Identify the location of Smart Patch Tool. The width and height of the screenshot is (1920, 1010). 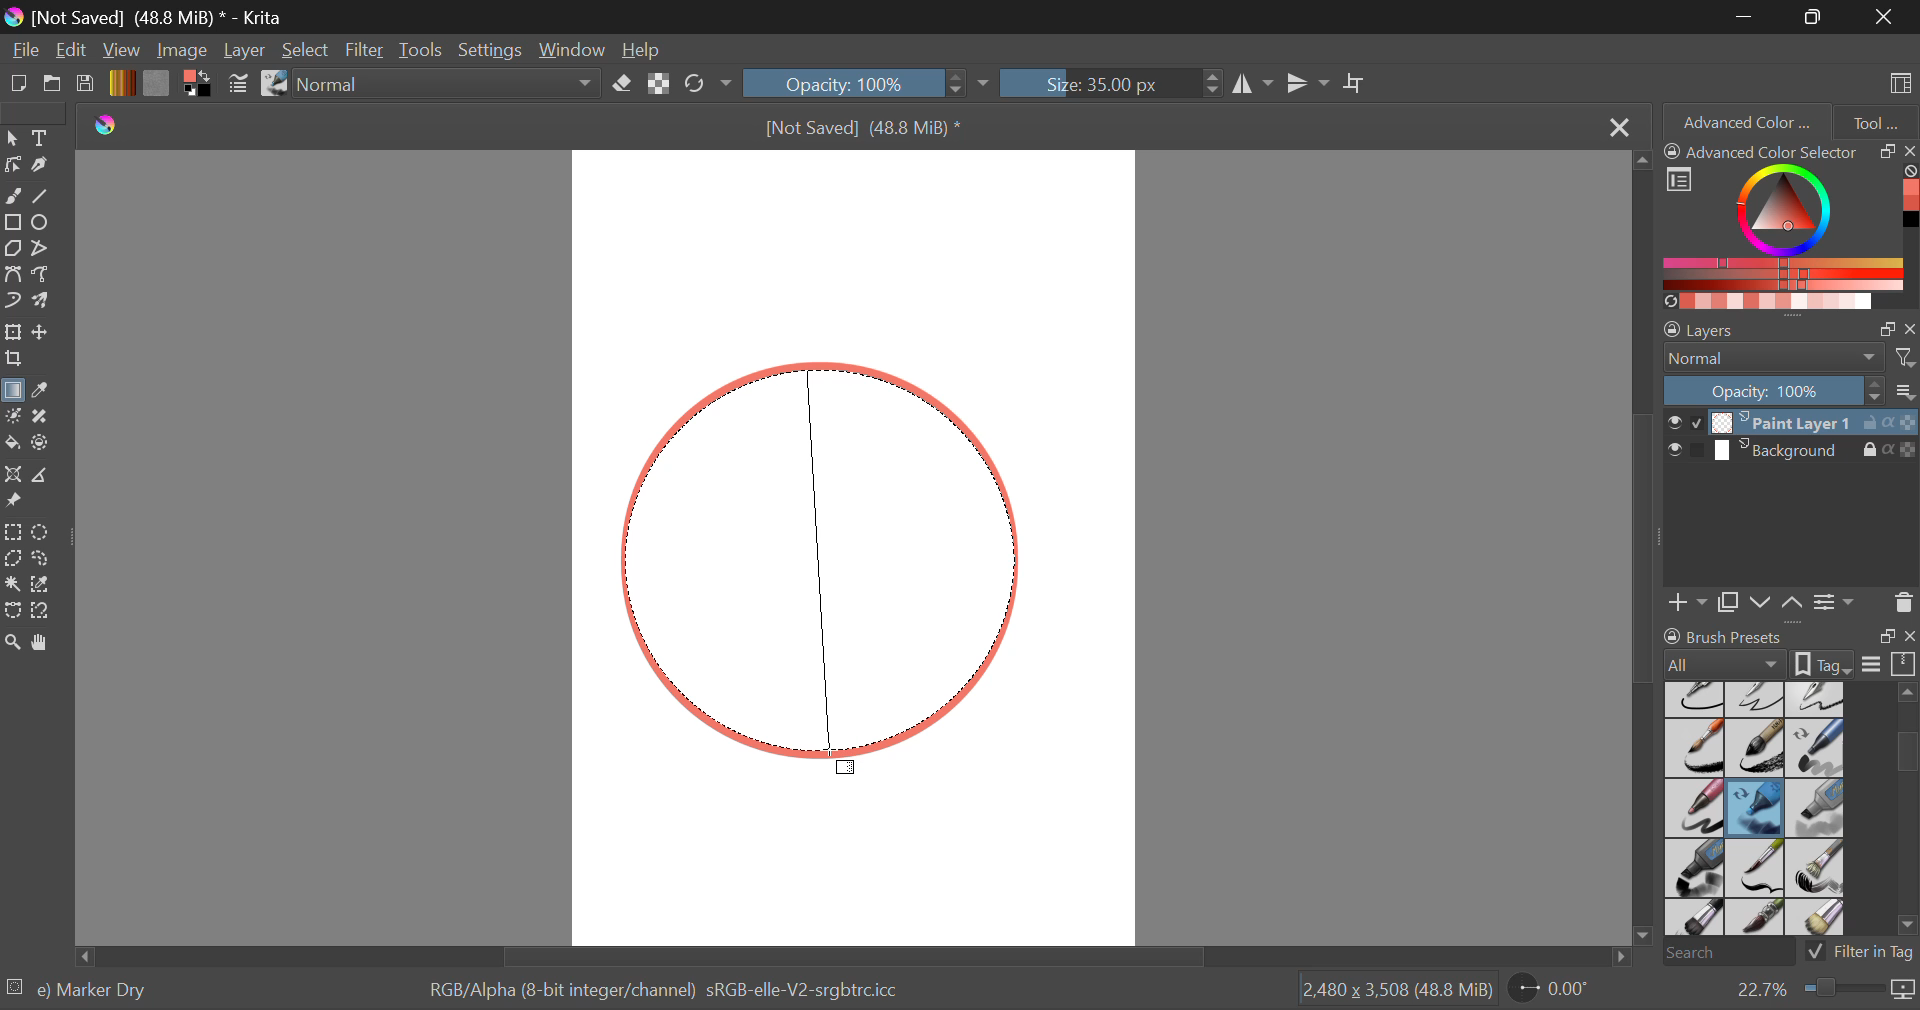
(44, 418).